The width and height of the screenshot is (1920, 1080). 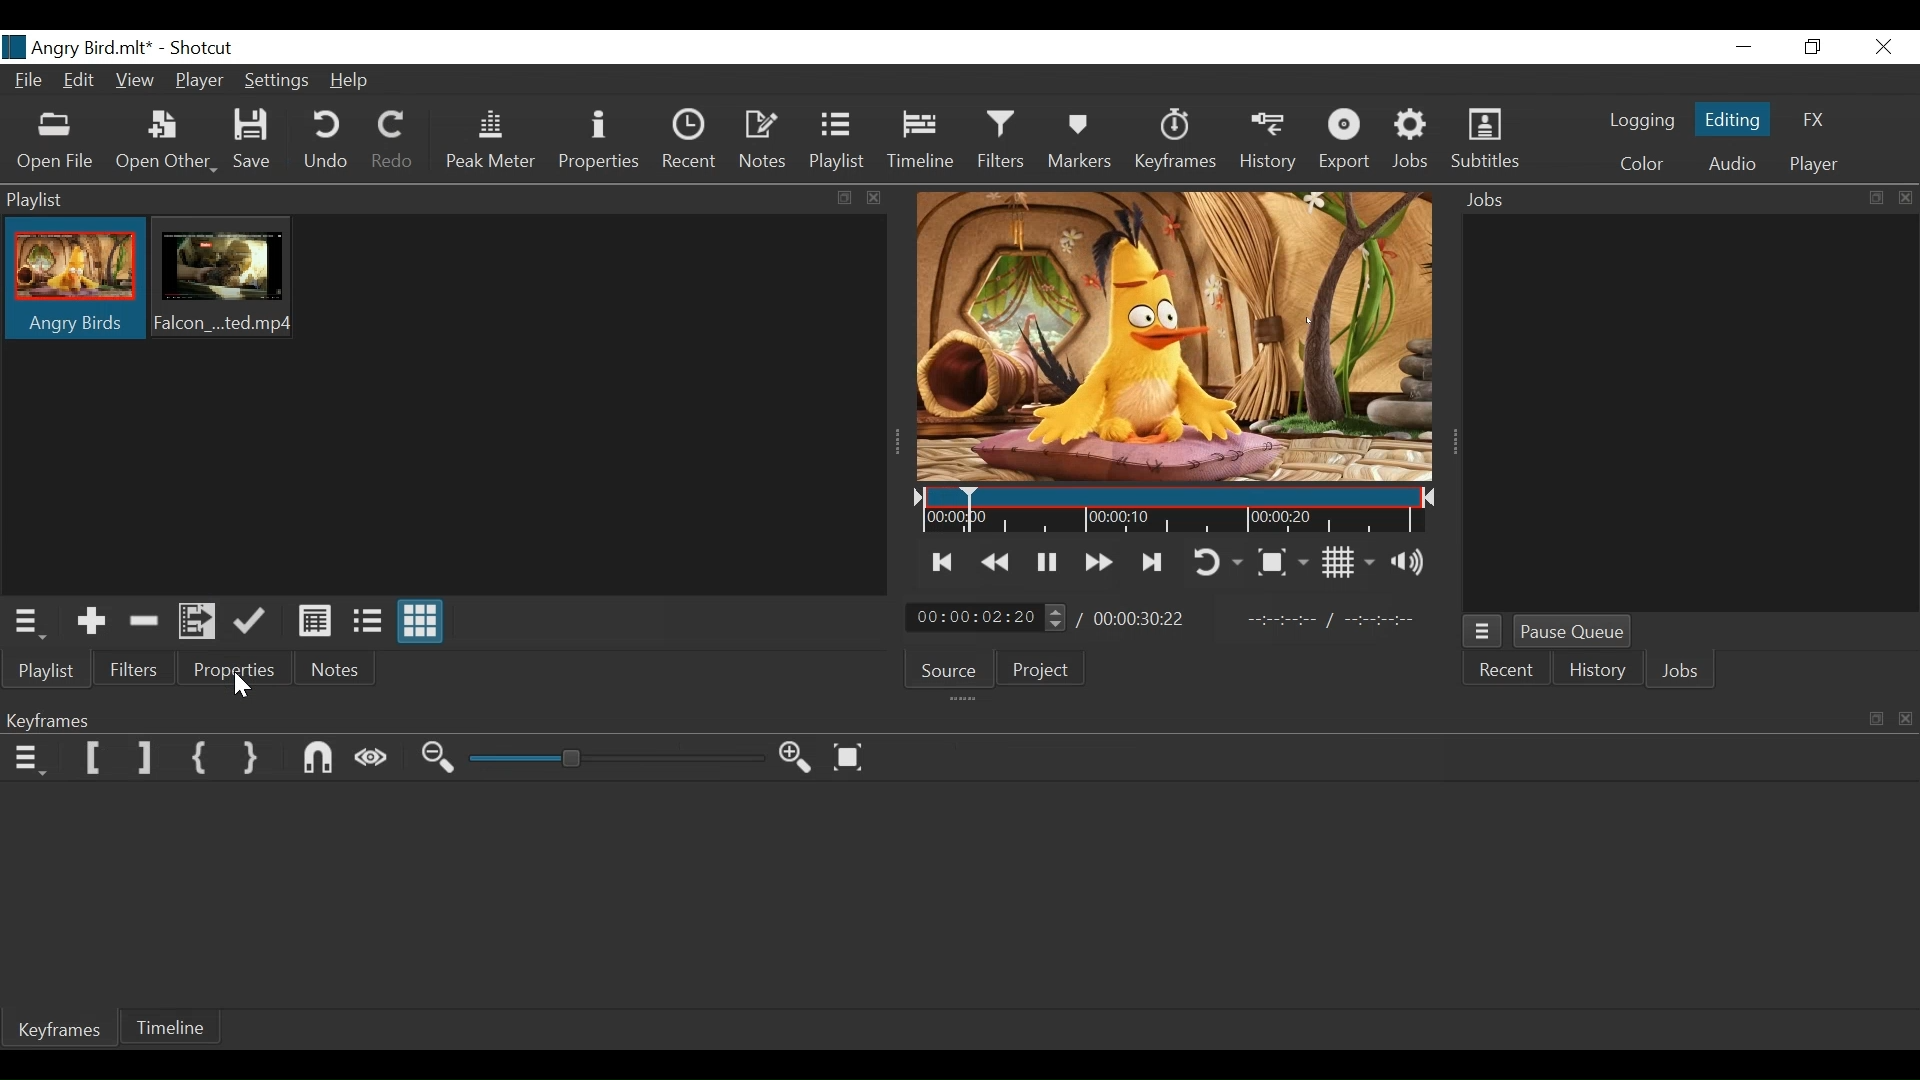 I want to click on Zoom slider, so click(x=616, y=760).